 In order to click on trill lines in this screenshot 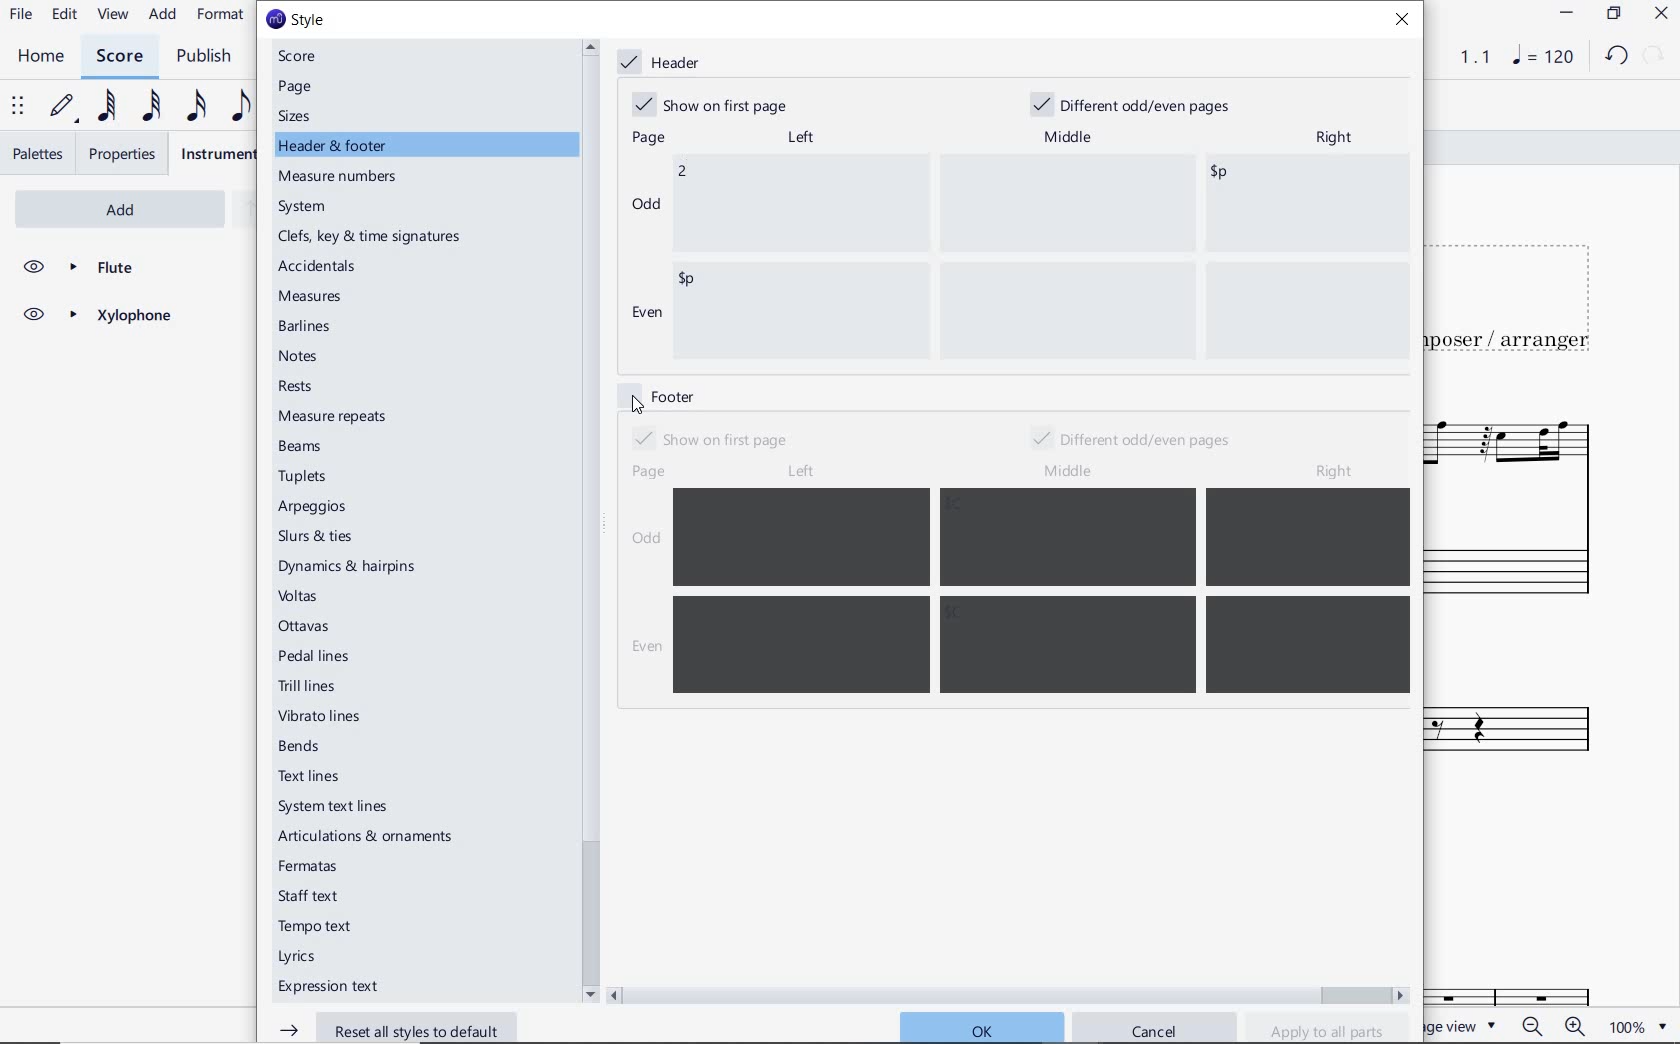, I will do `click(308, 686)`.